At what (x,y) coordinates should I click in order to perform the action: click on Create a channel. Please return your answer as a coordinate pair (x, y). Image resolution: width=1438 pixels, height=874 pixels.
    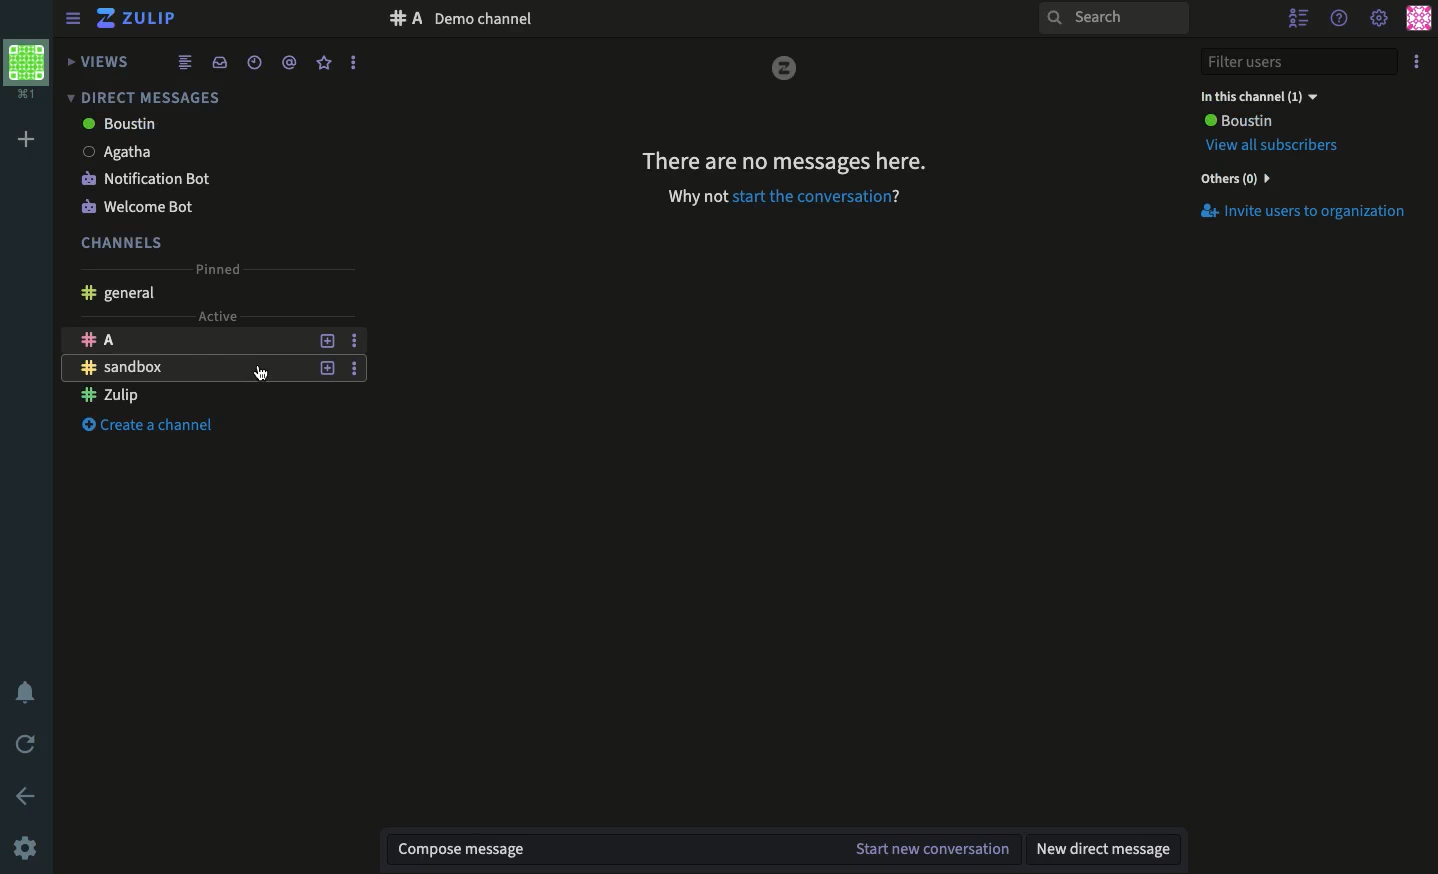
    Looking at the image, I should click on (150, 427).